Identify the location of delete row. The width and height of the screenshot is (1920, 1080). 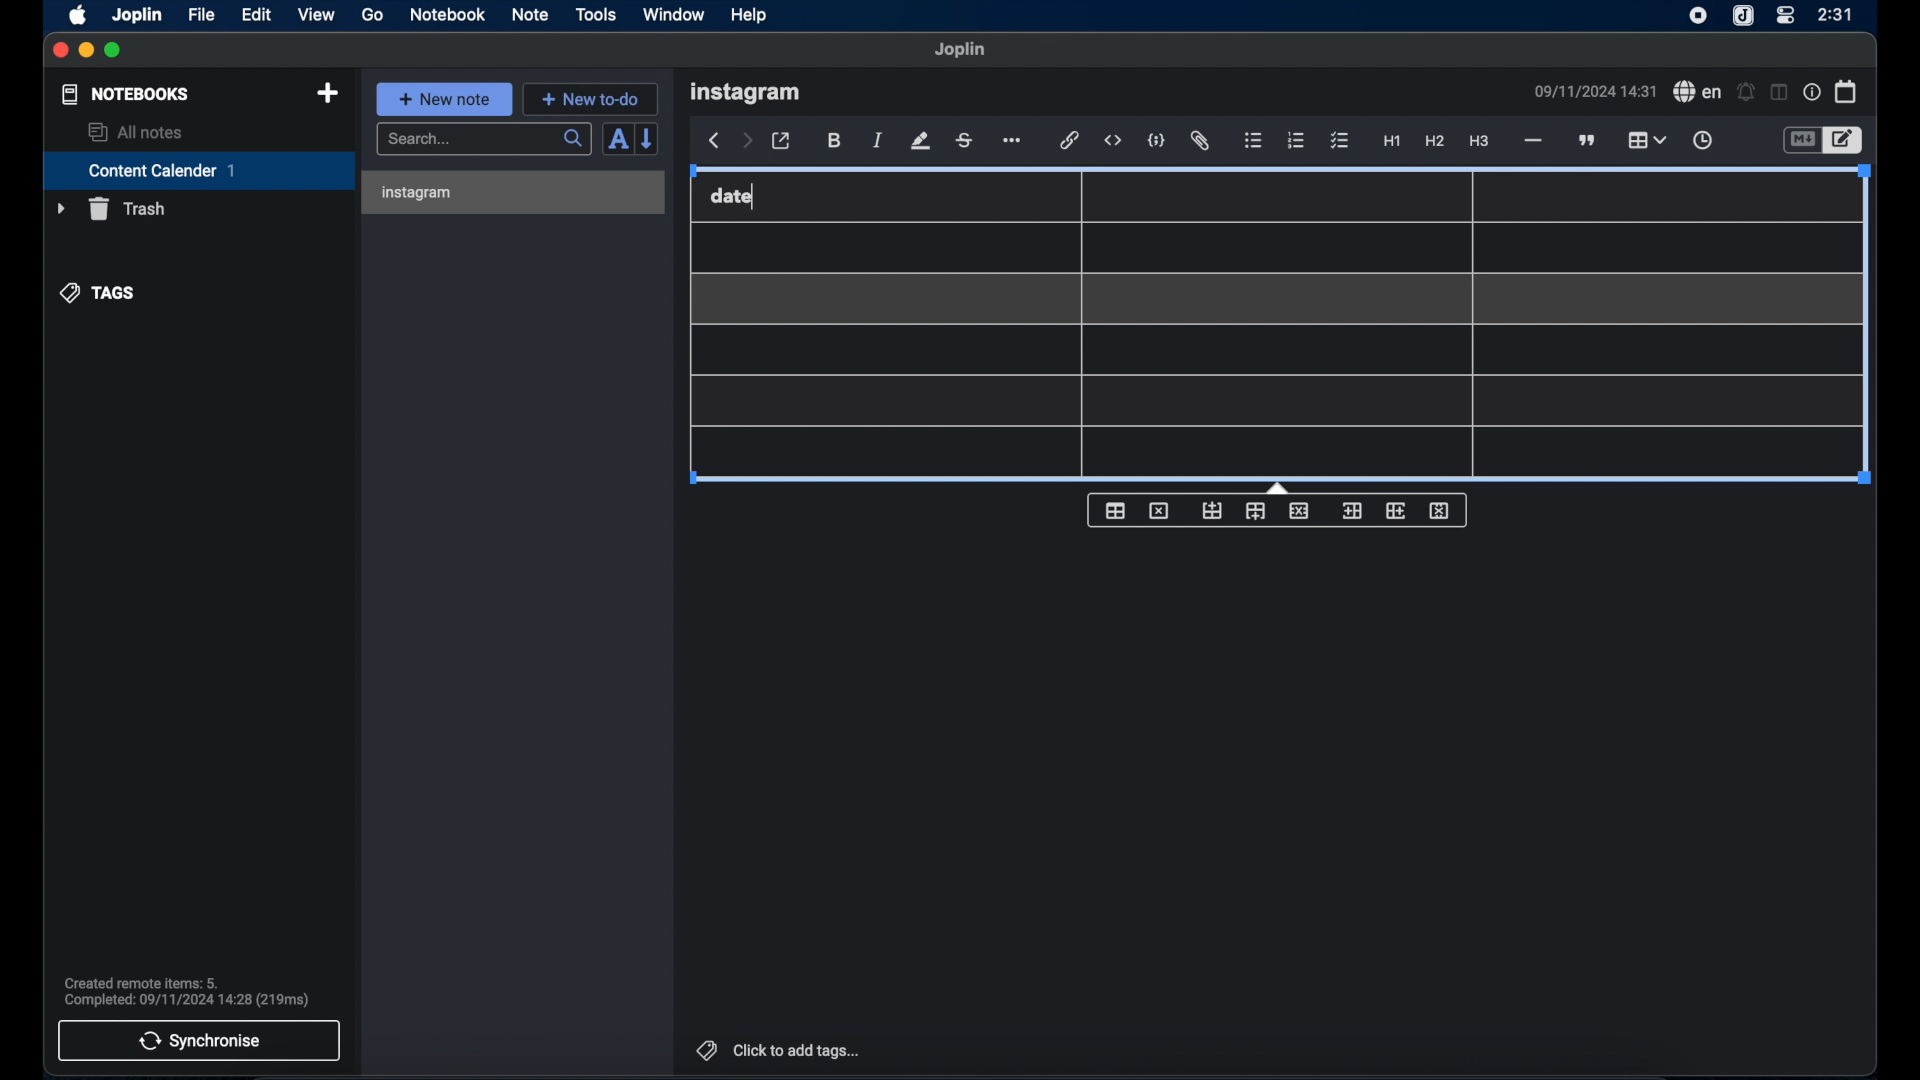
(1298, 510).